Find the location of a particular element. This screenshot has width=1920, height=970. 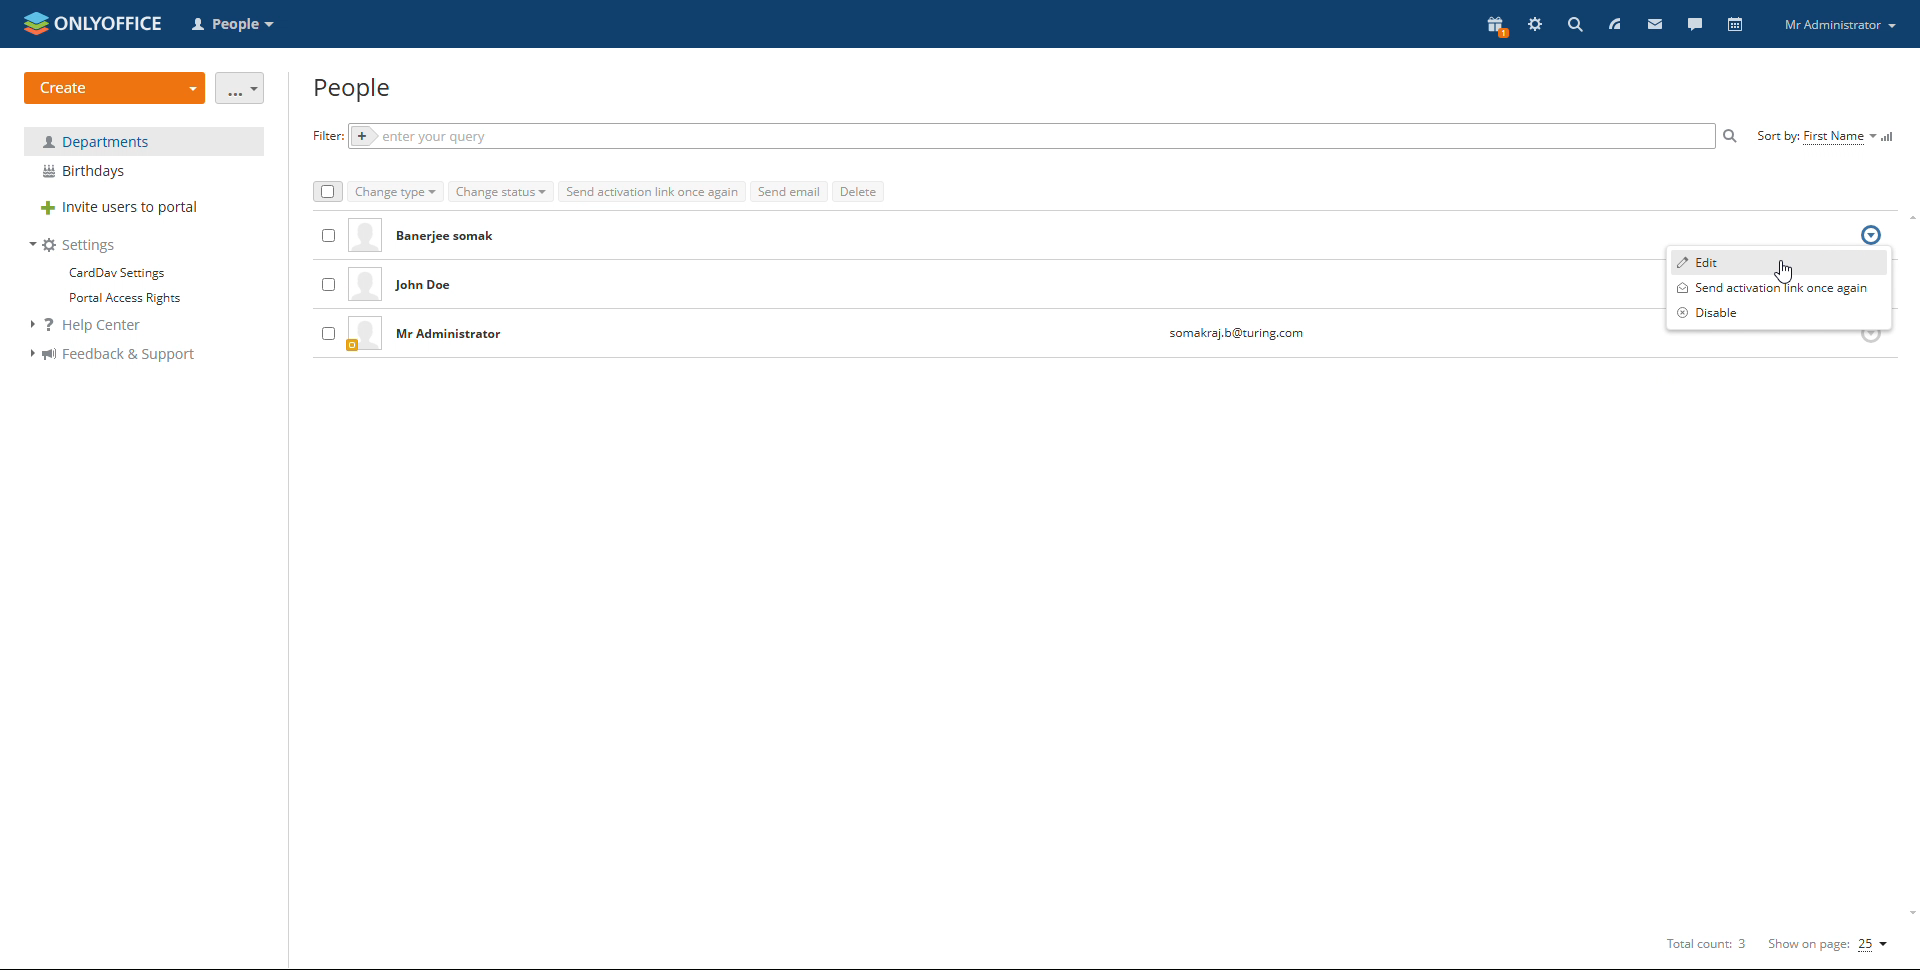

create is located at coordinates (115, 88).